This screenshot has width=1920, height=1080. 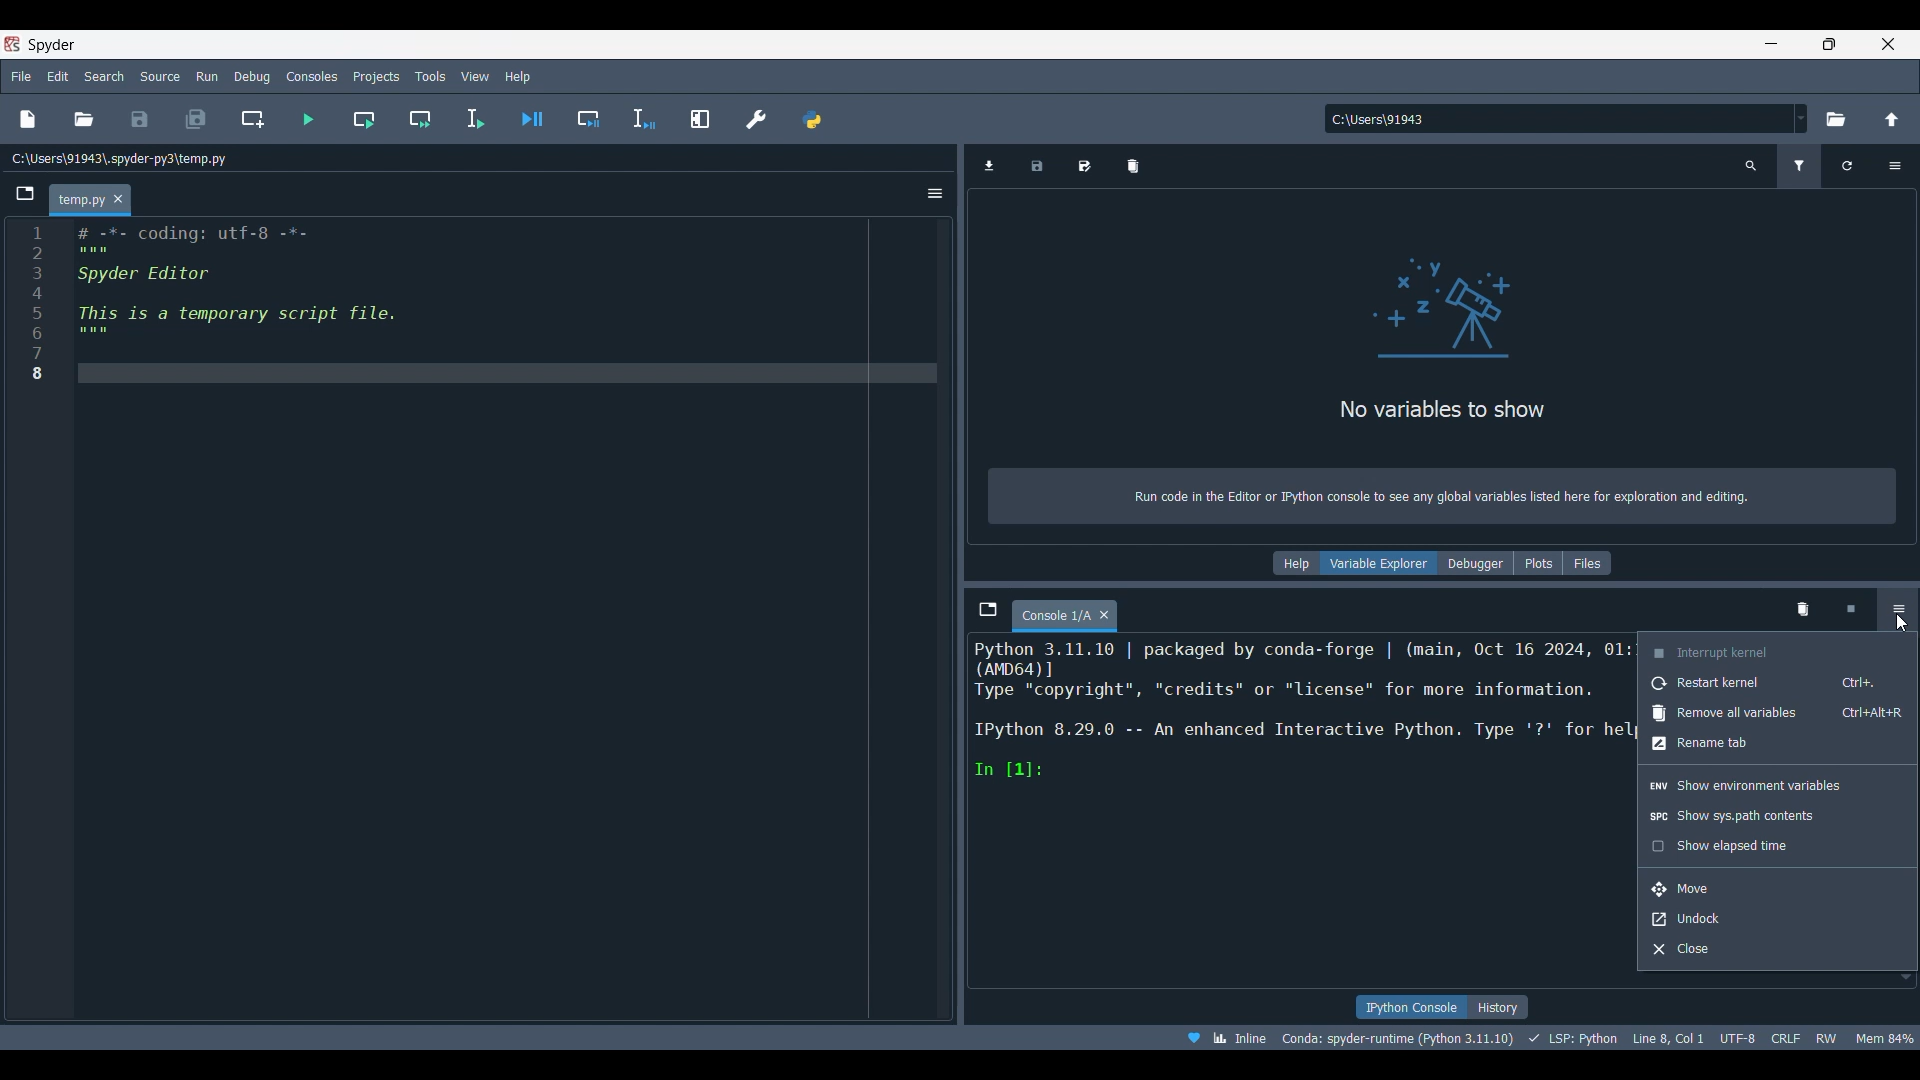 What do you see at coordinates (1777, 950) in the screenshot?
I see `Close` at bounding box center [1777, 950].